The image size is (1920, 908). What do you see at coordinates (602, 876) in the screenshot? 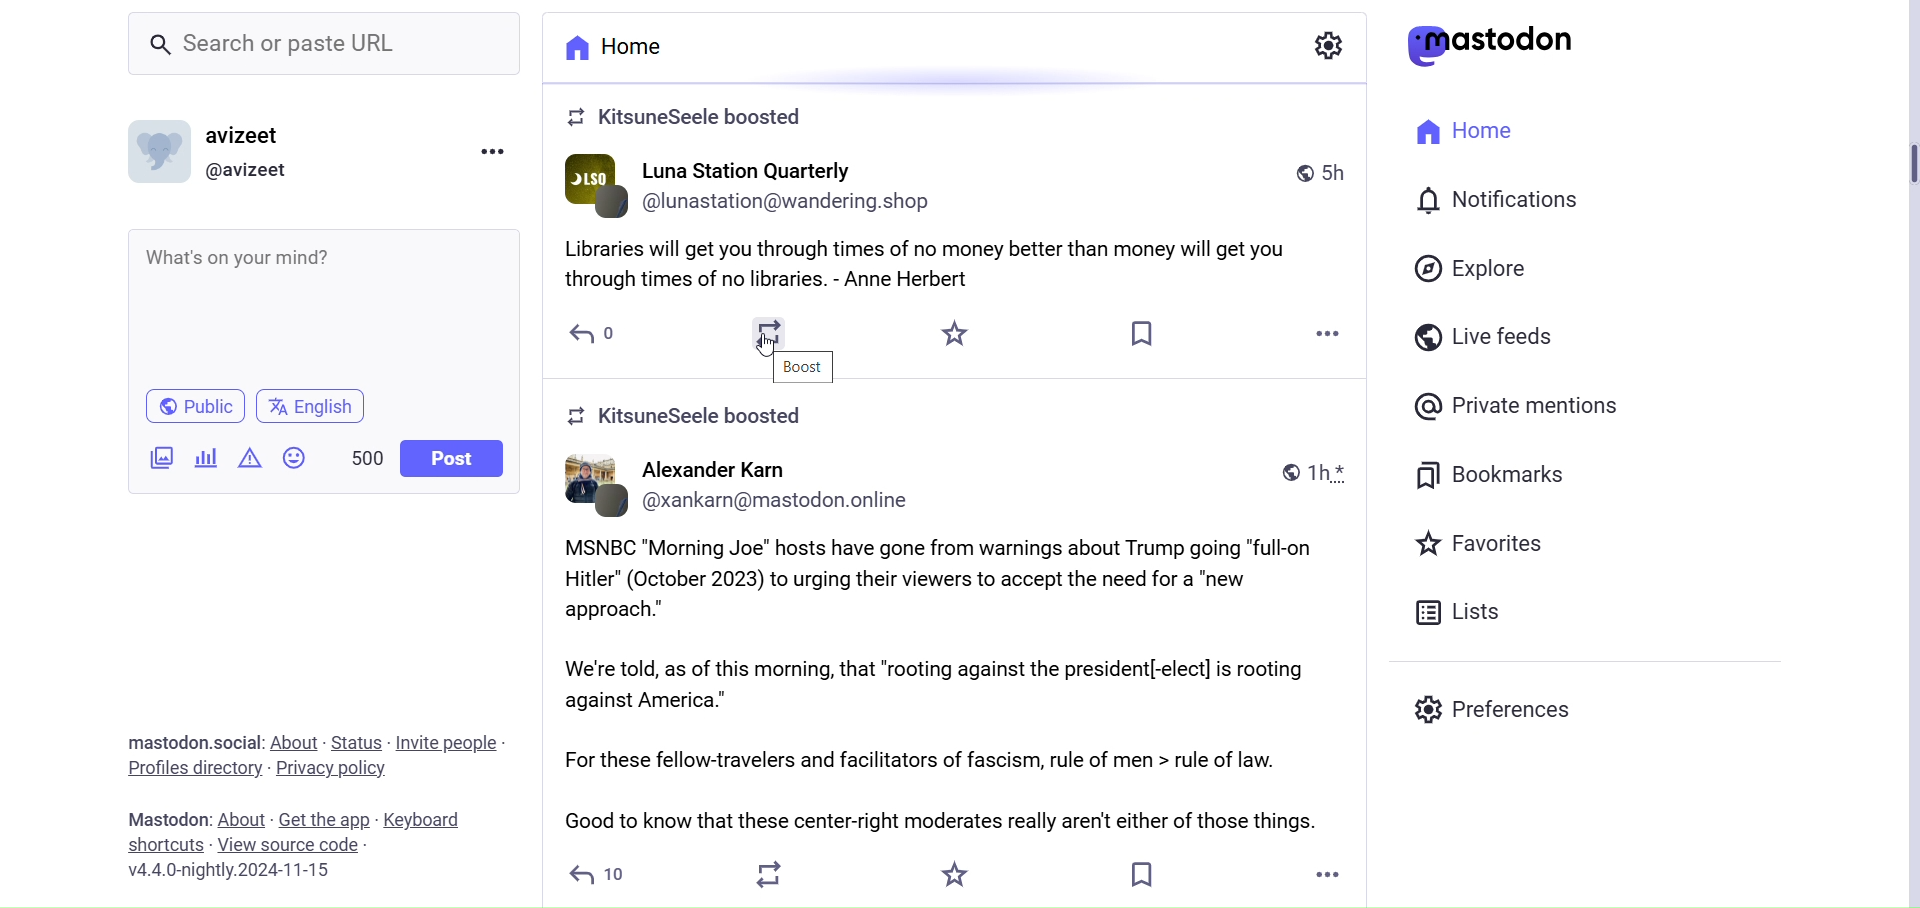
I see `Reply` at bounding box center [602, 876].